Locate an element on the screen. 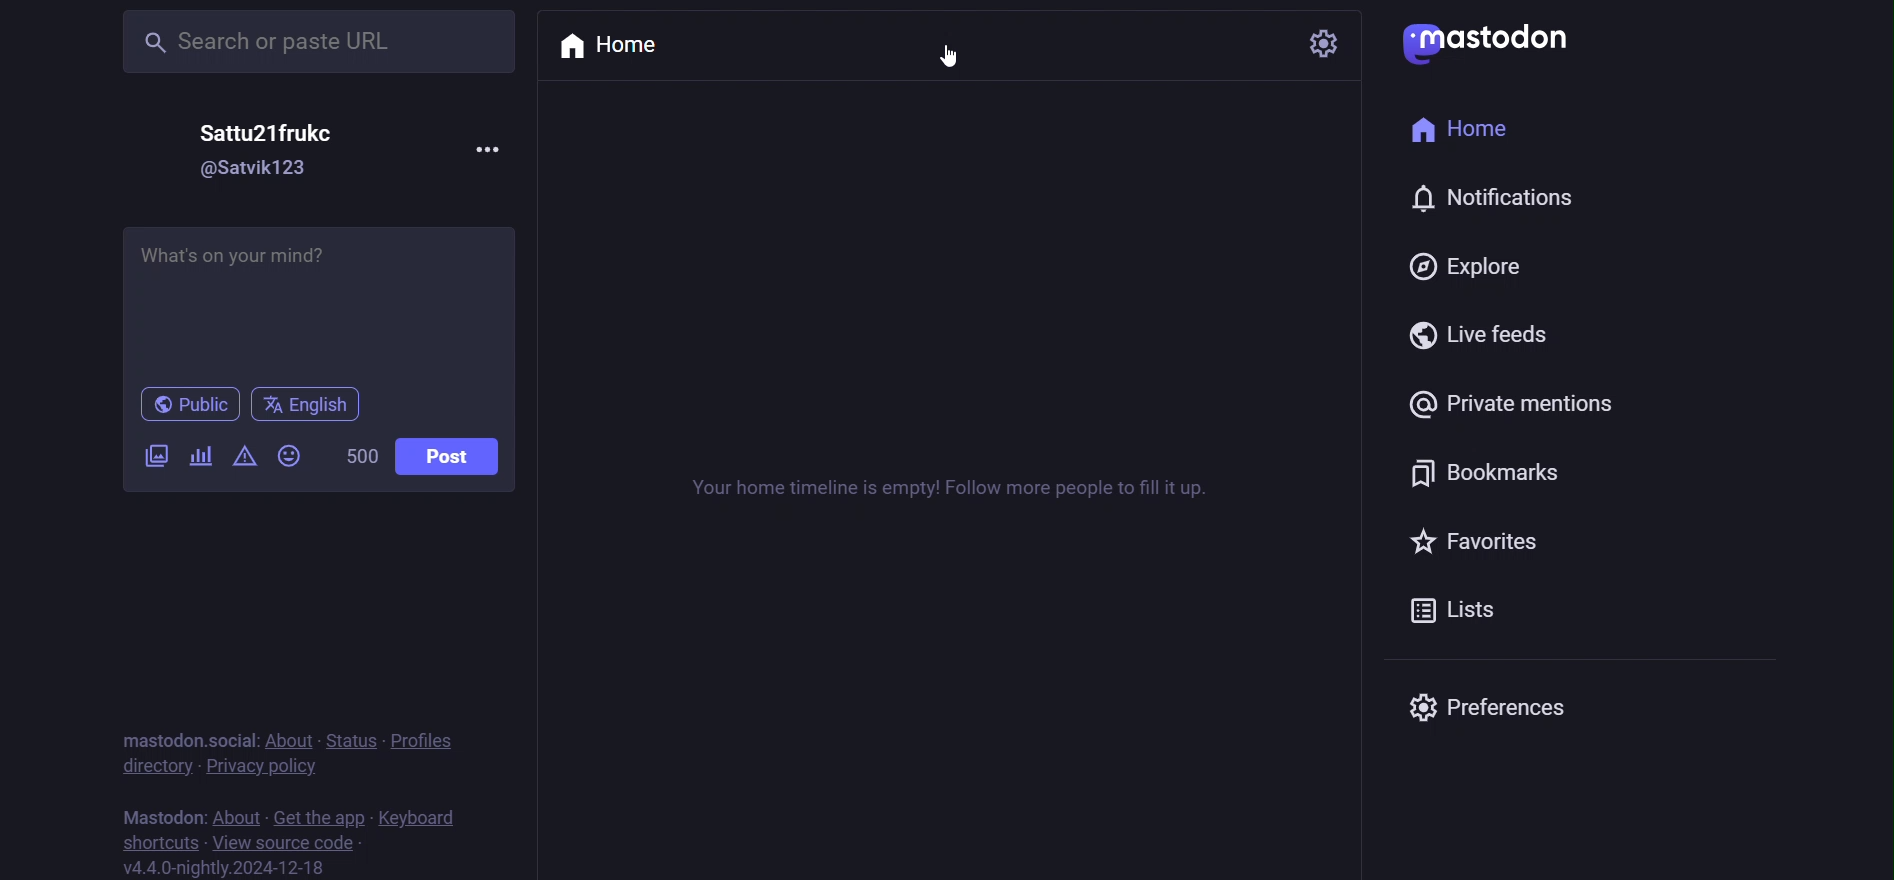 The image size is (1894, 880). setting is located at coordinates (1323, 39).